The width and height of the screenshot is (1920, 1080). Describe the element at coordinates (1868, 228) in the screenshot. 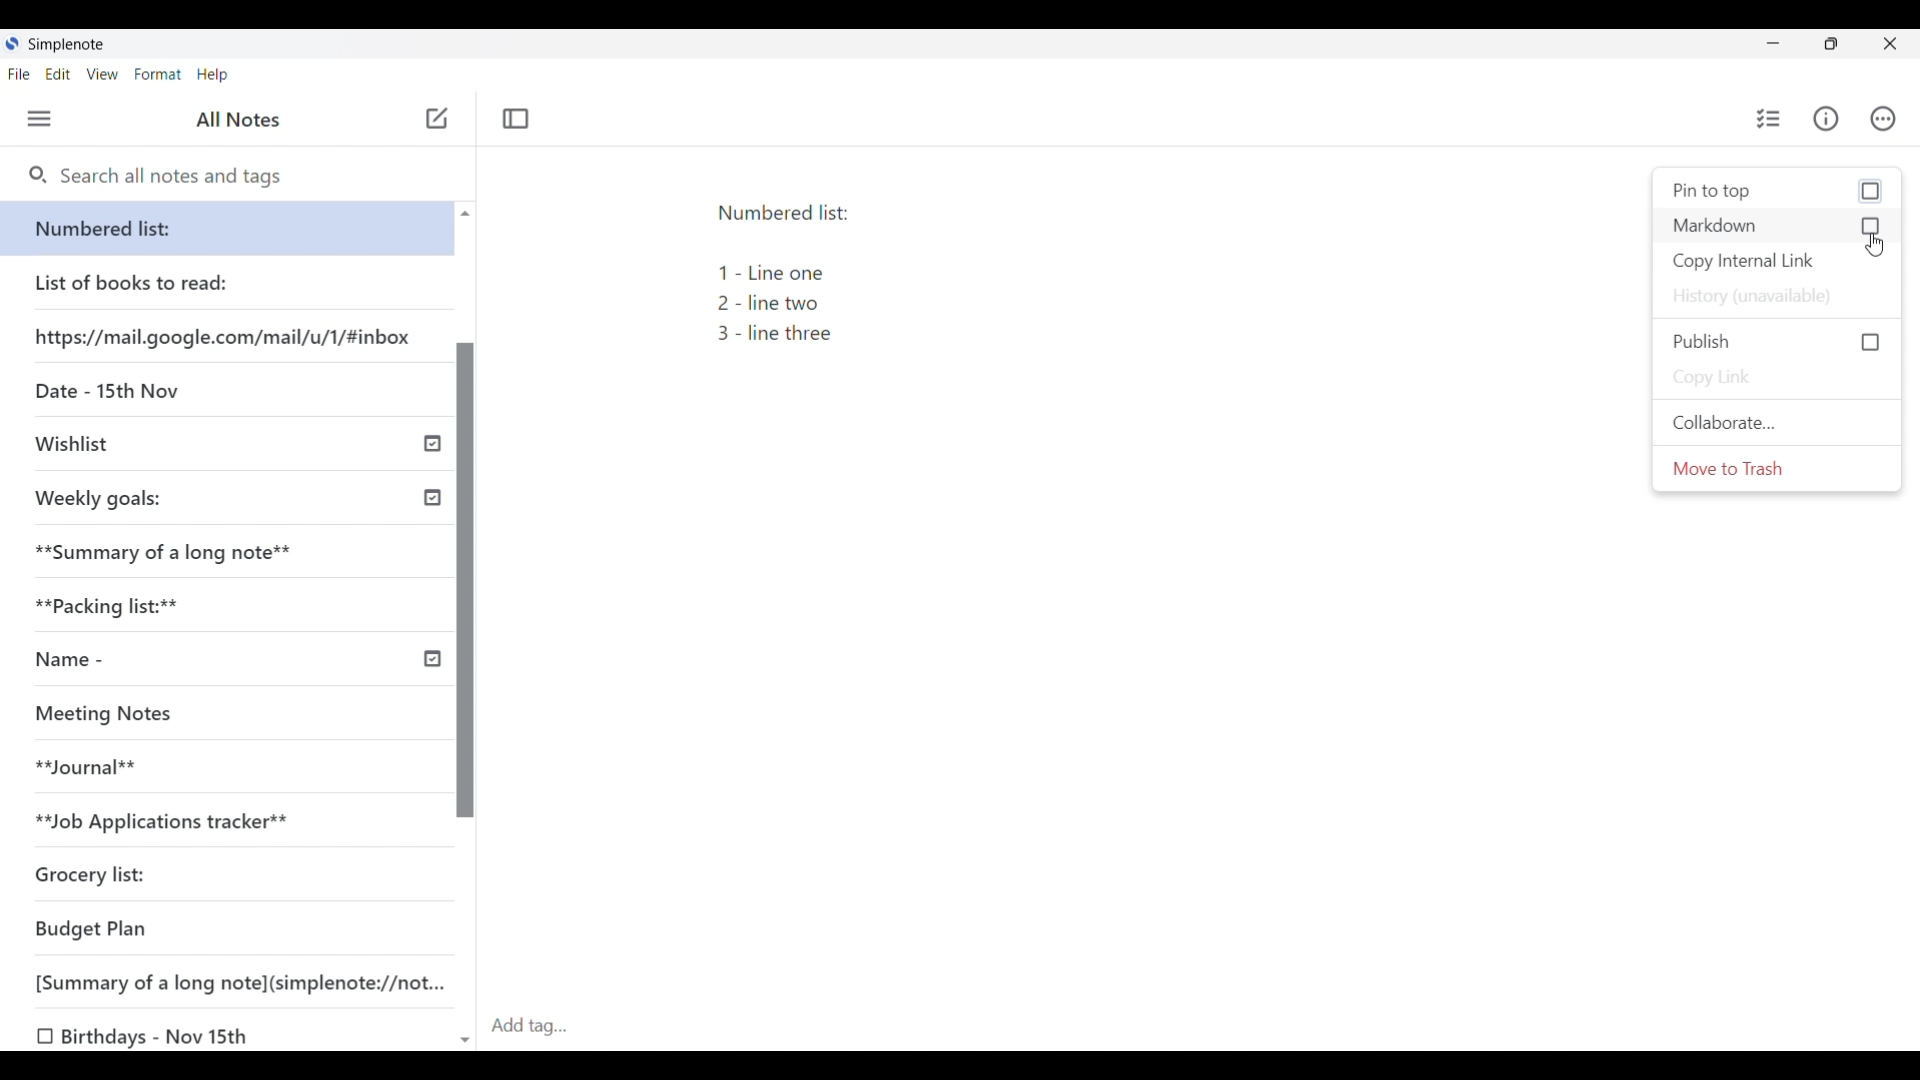

I see `checkbox` at that location.